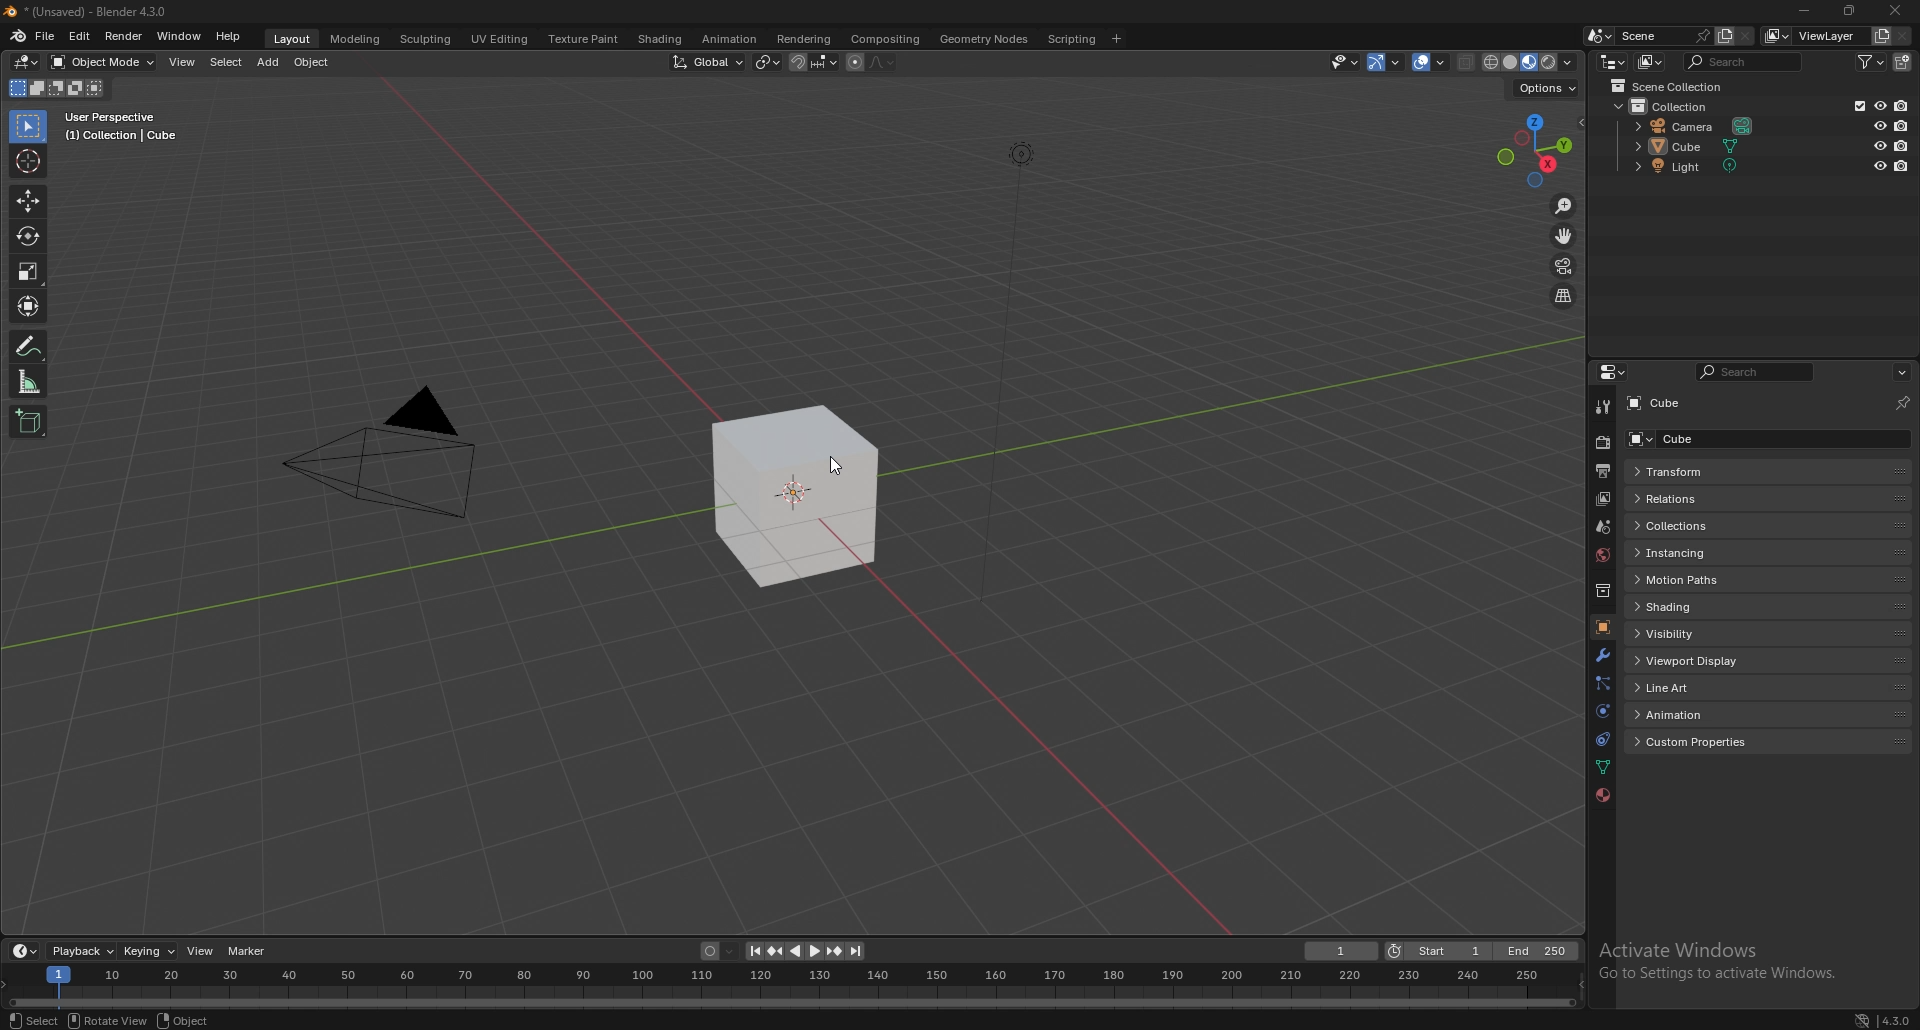 The image size is (1920, 1030). What do you see at coordinates (1602, 768) in the screenshot?
I see `data` at bounding box center [1602, 768].